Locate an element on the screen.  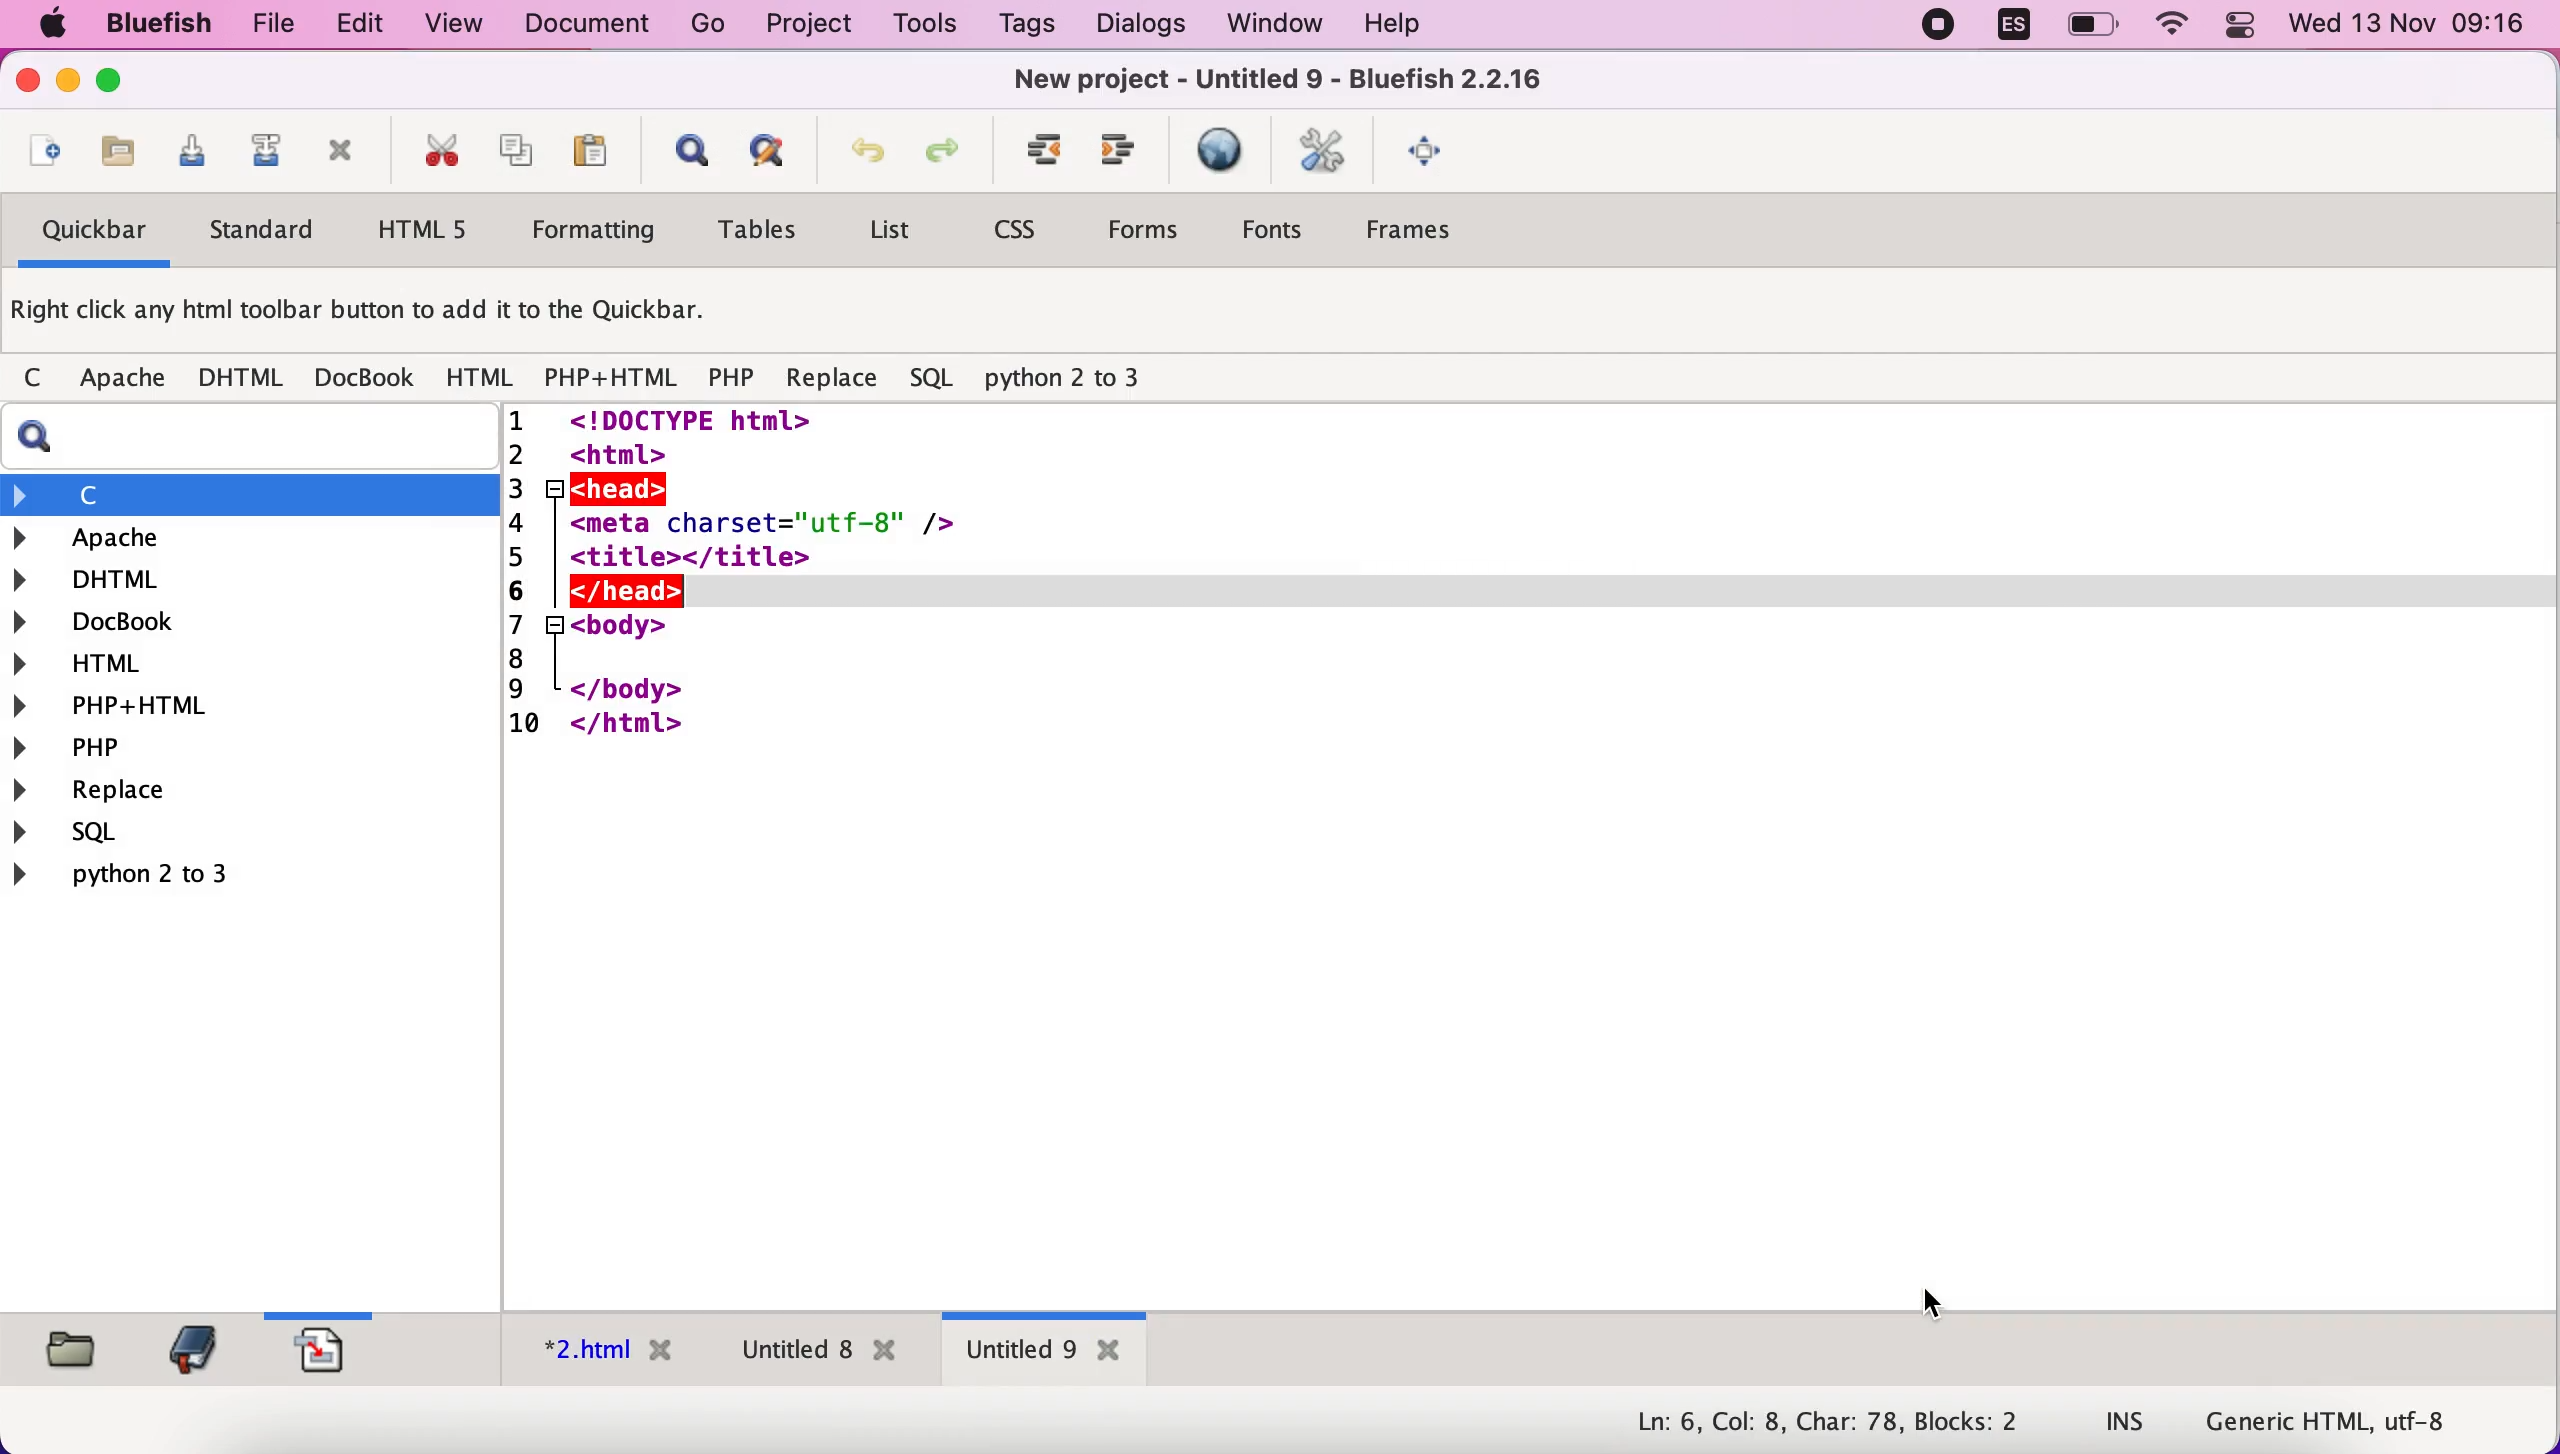
dialogs is located at coordinates (1134, 24).